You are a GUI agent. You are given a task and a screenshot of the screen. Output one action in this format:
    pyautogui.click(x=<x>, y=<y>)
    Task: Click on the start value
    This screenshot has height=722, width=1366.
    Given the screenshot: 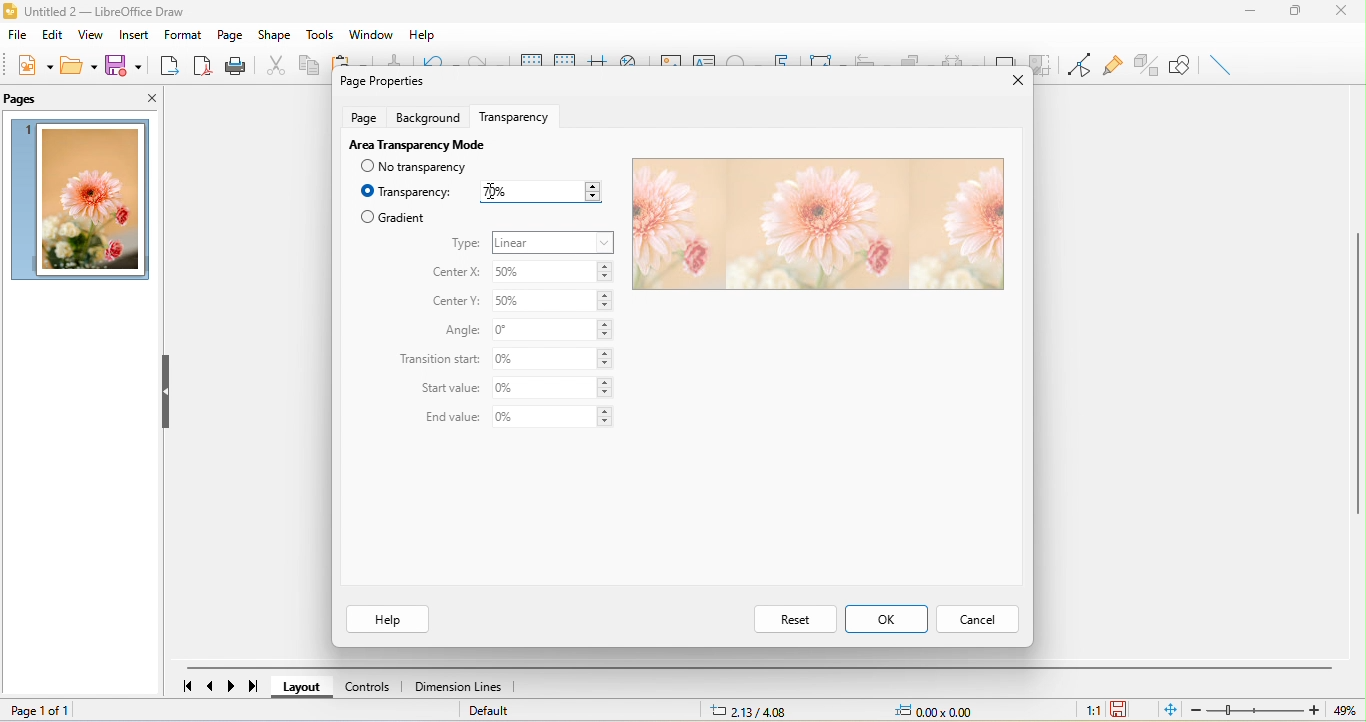 What is the action you would take?
    pyautogui.click(x=451, y=390)
    